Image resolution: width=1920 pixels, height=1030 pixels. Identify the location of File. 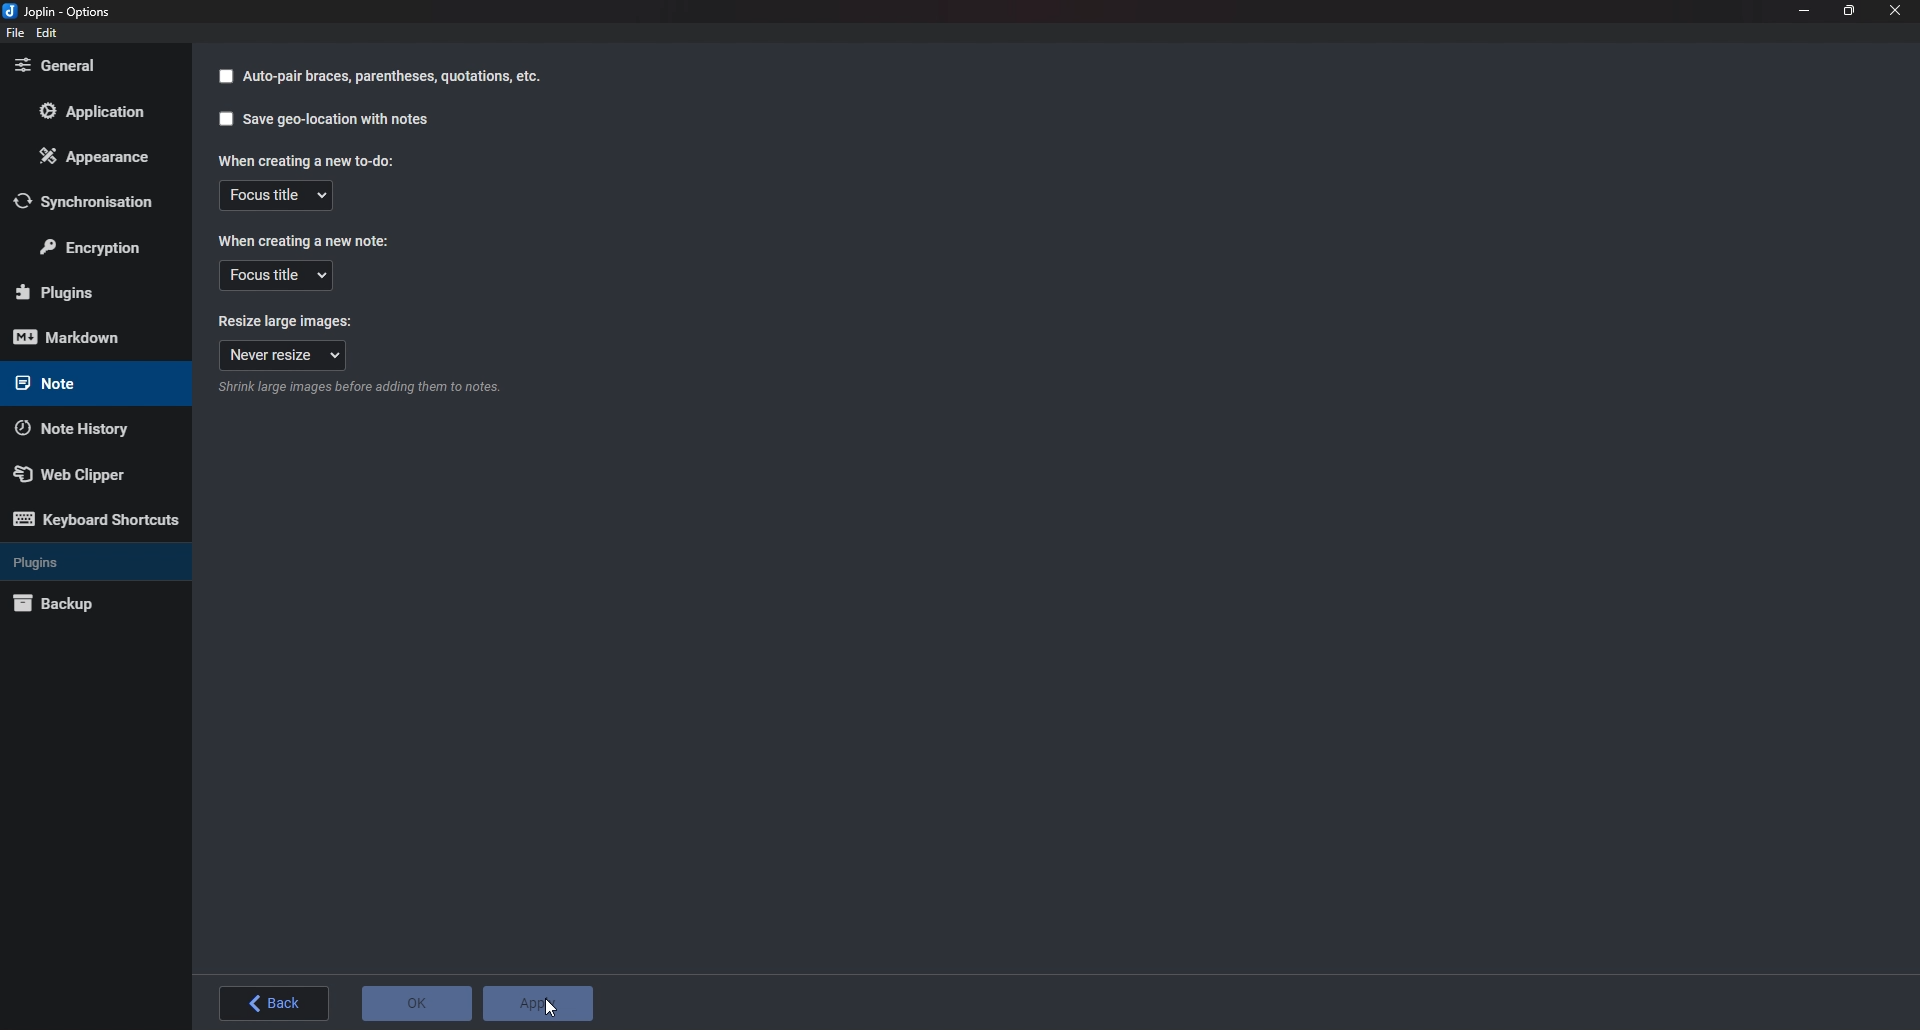
(15, 34).